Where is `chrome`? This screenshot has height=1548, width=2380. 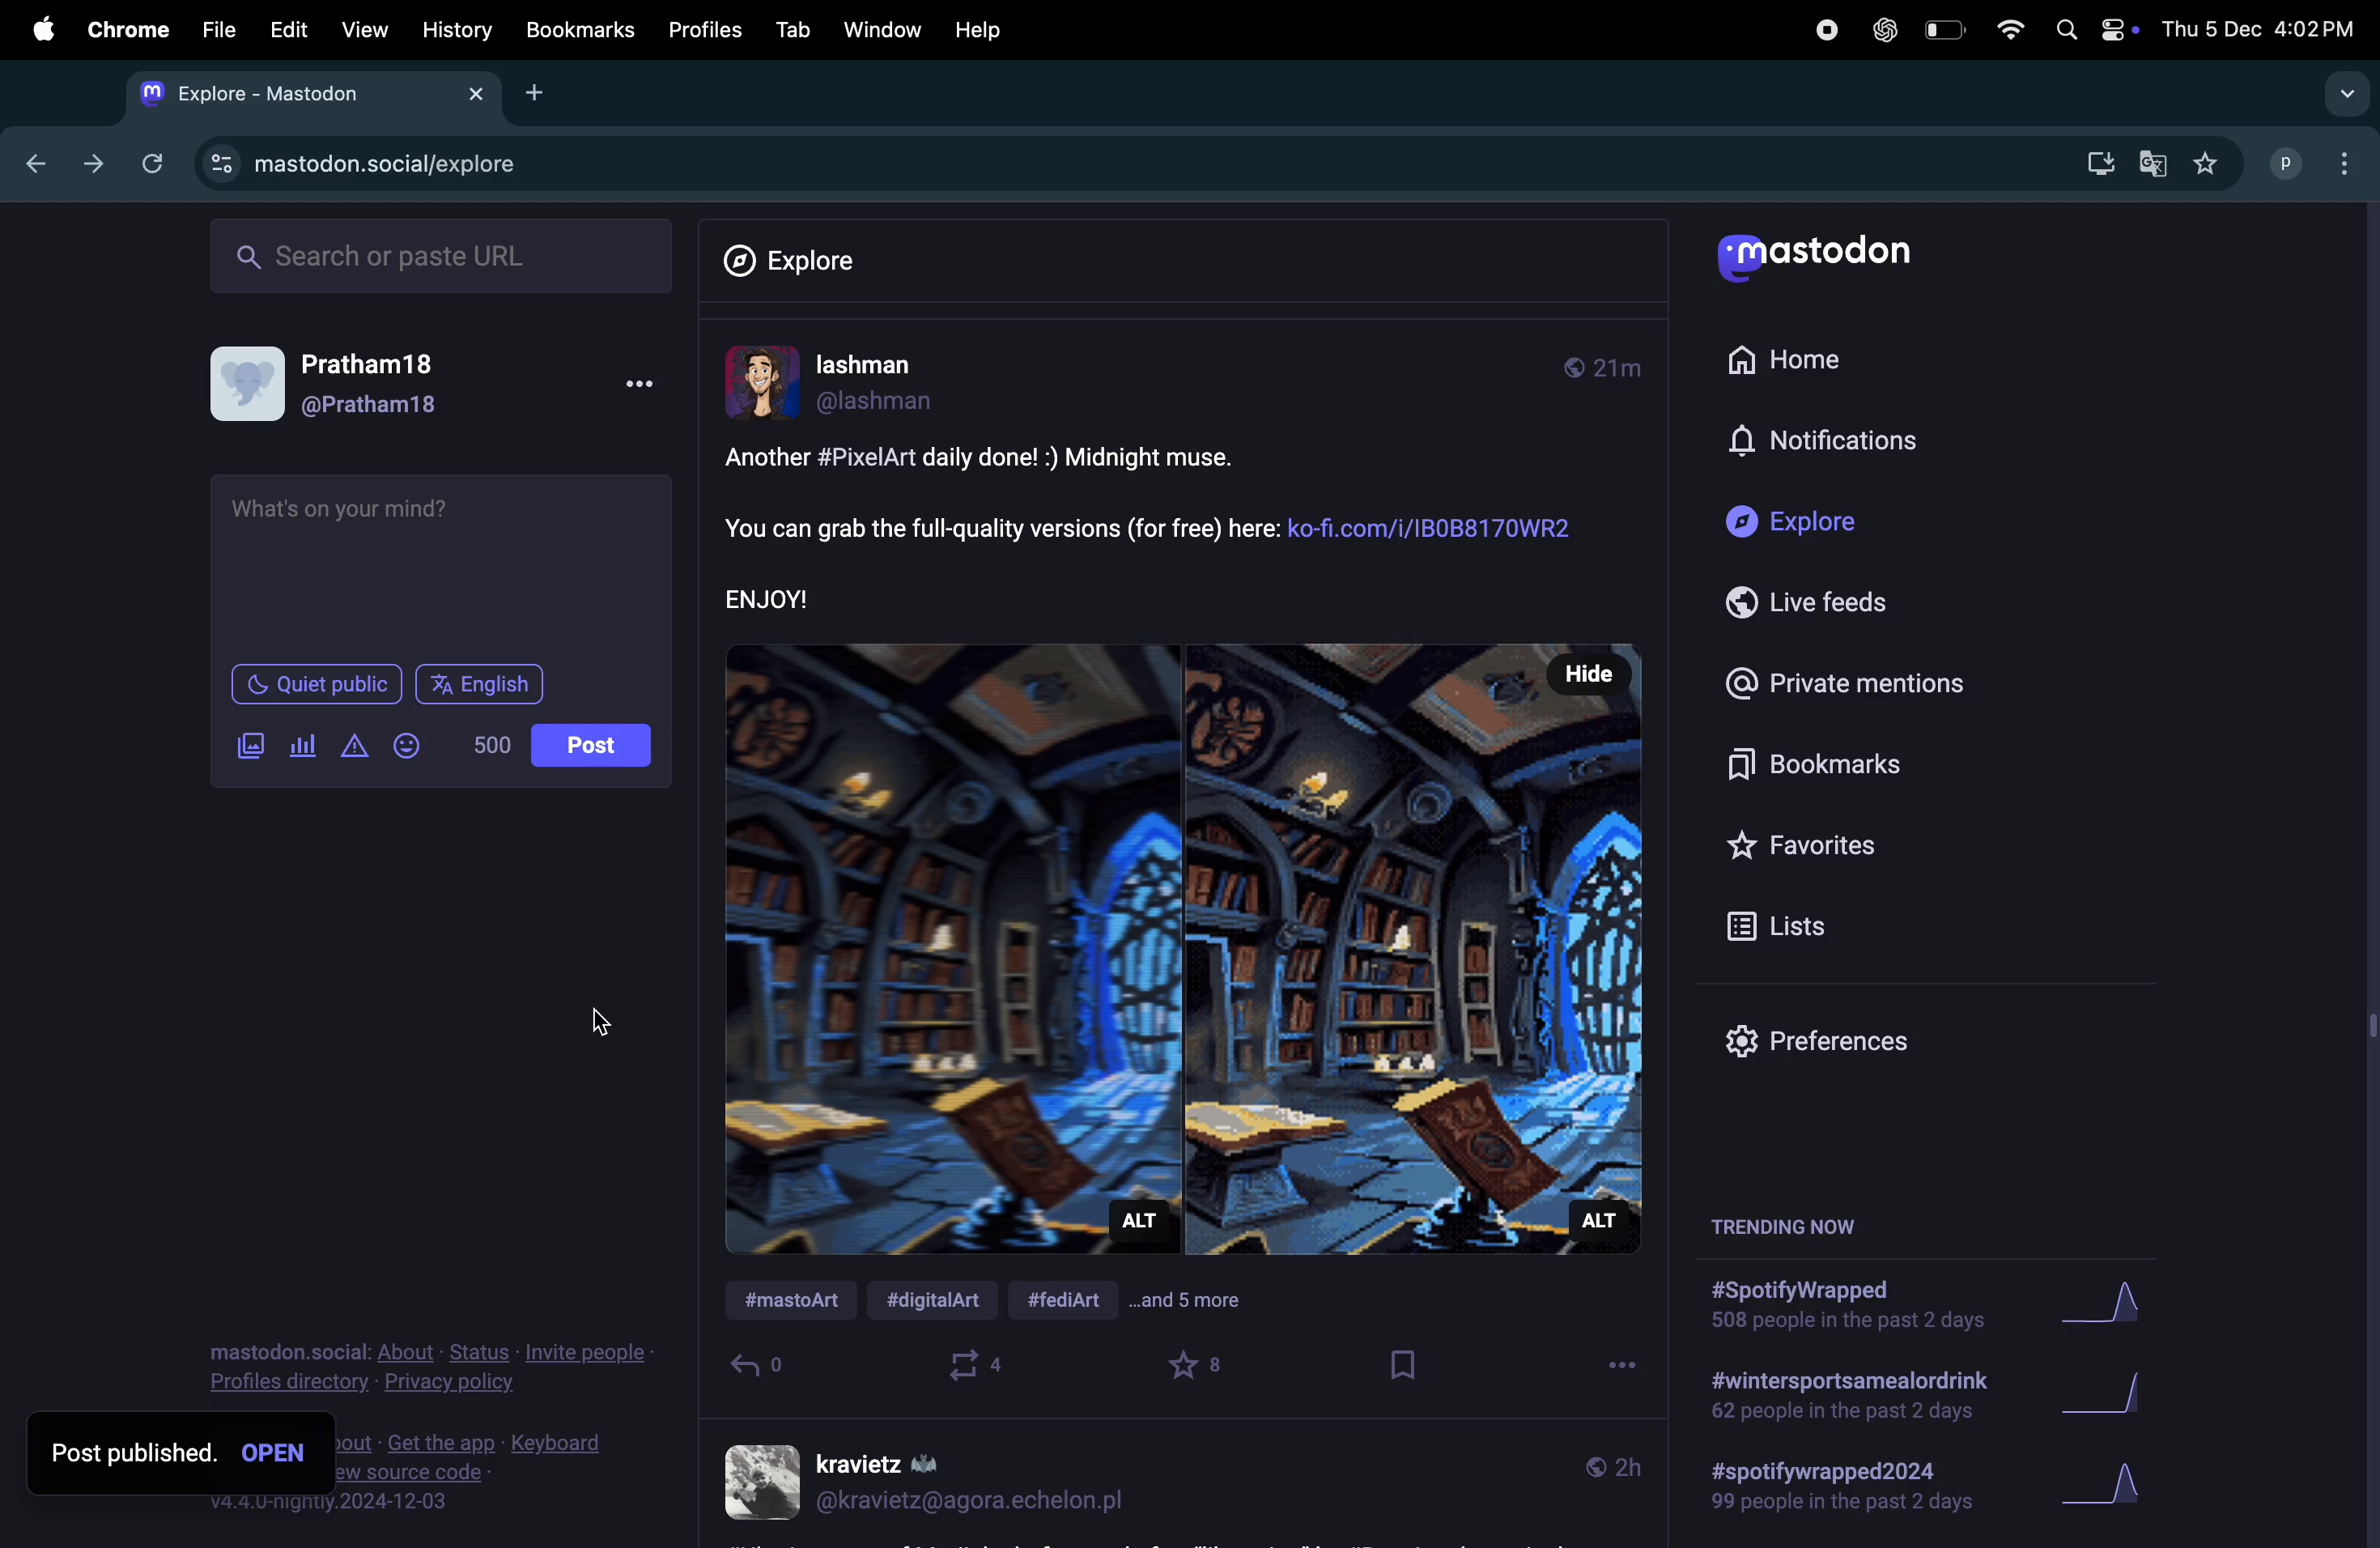
chrome is located at coordinates (130, 31).